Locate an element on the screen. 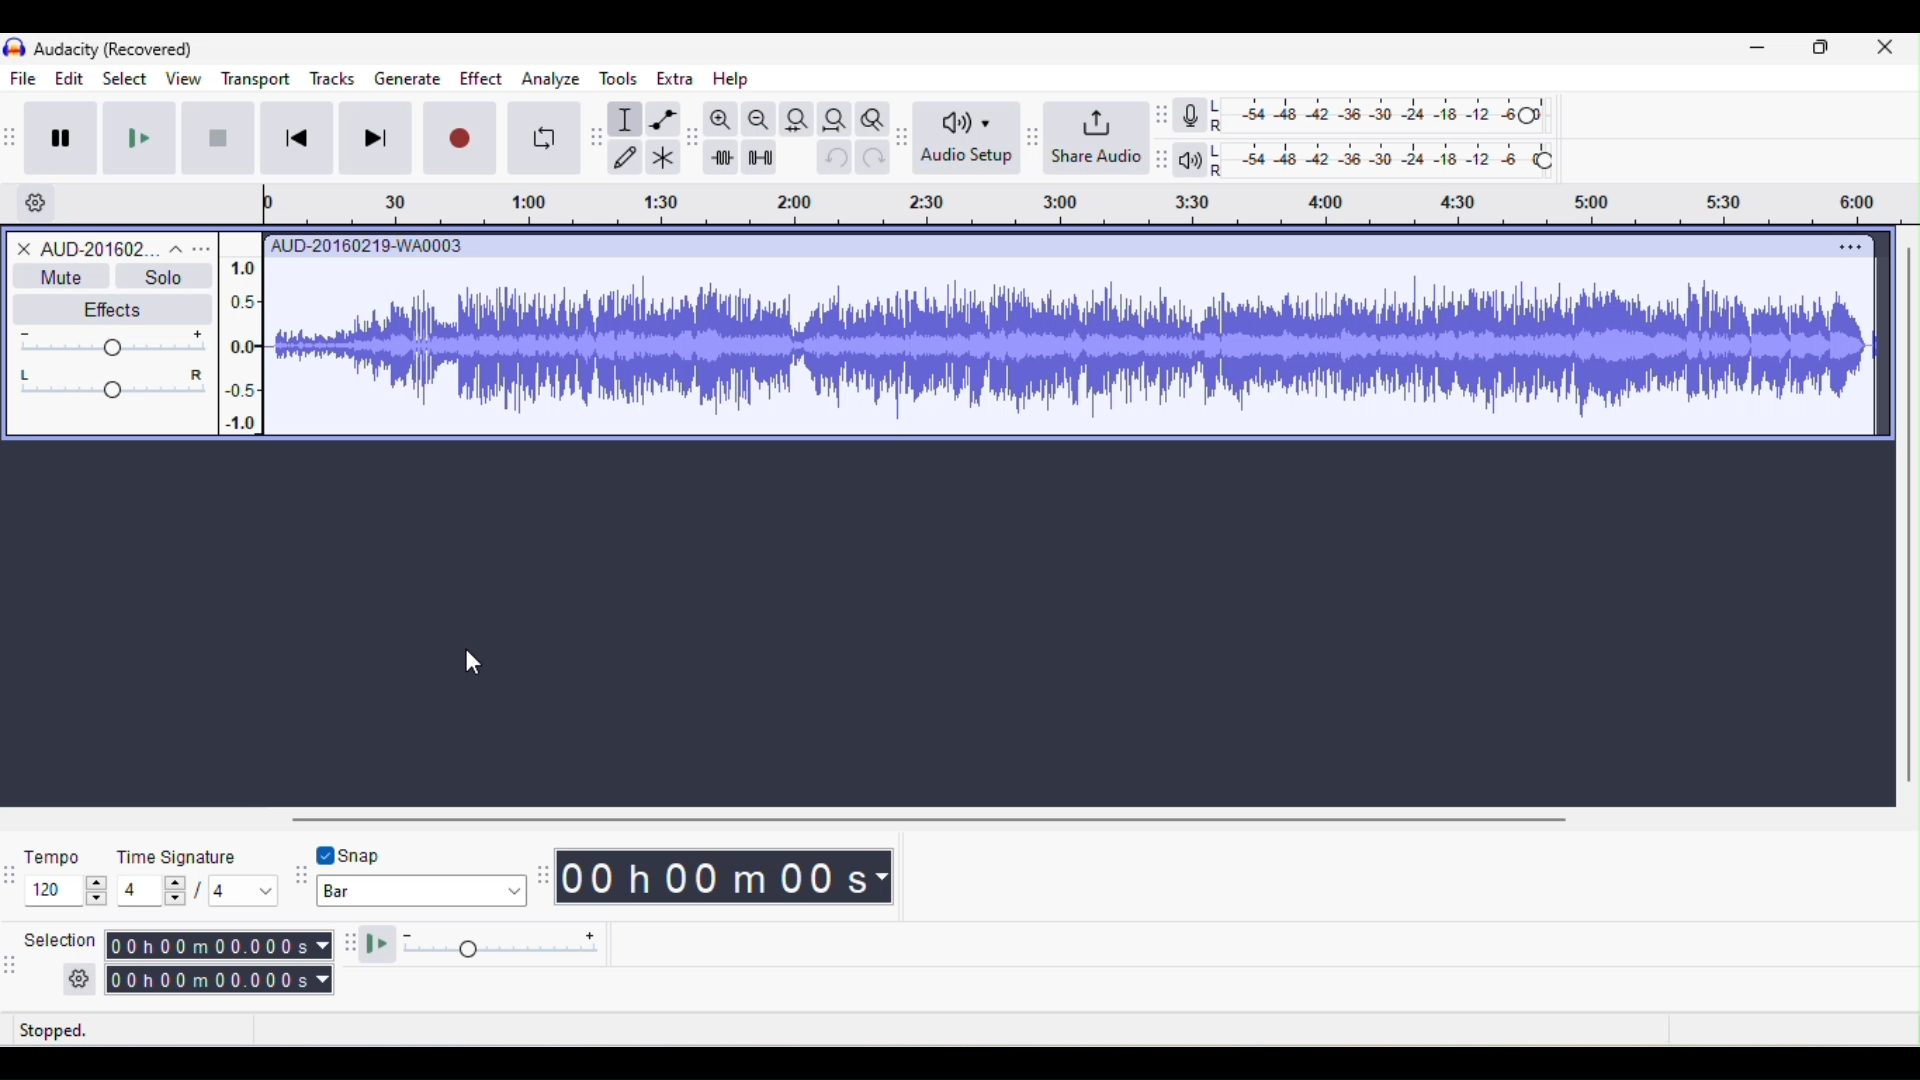 The image size is (1920, 1080). audio is located at coordinates (75, 250).